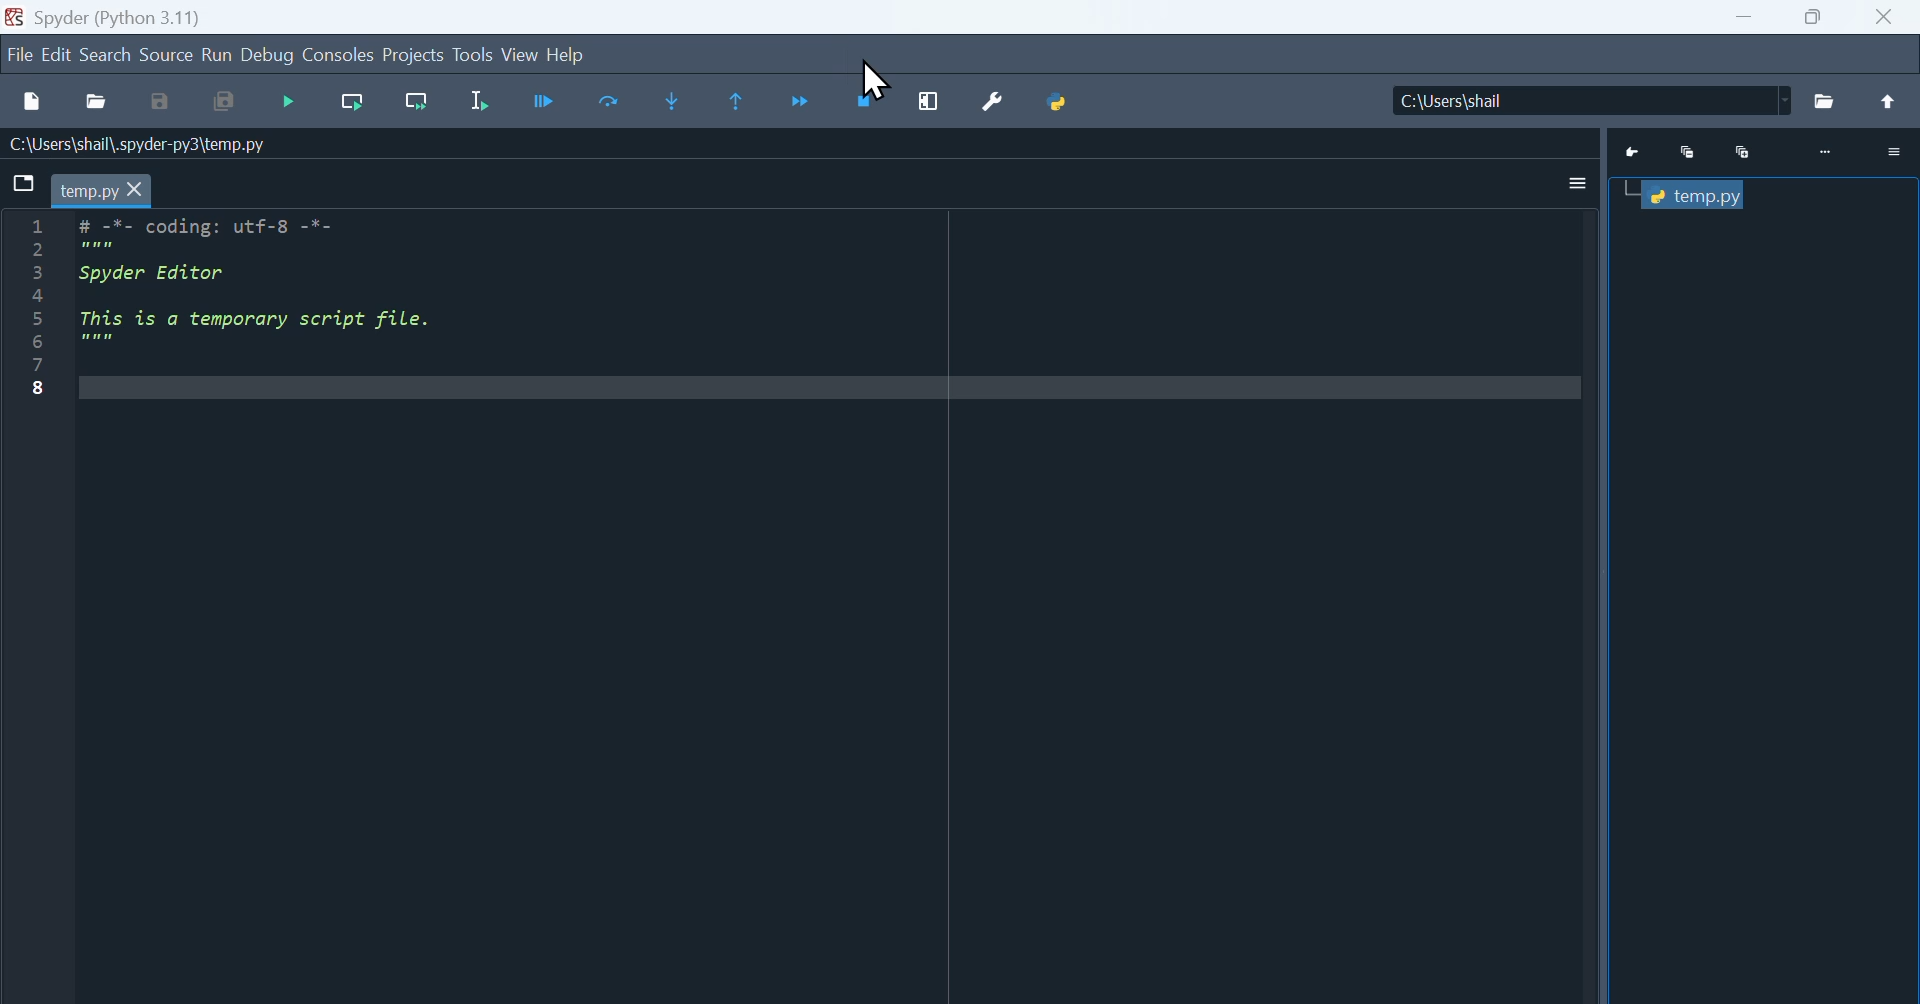  I want to click on Go to, so click(1637, 153).